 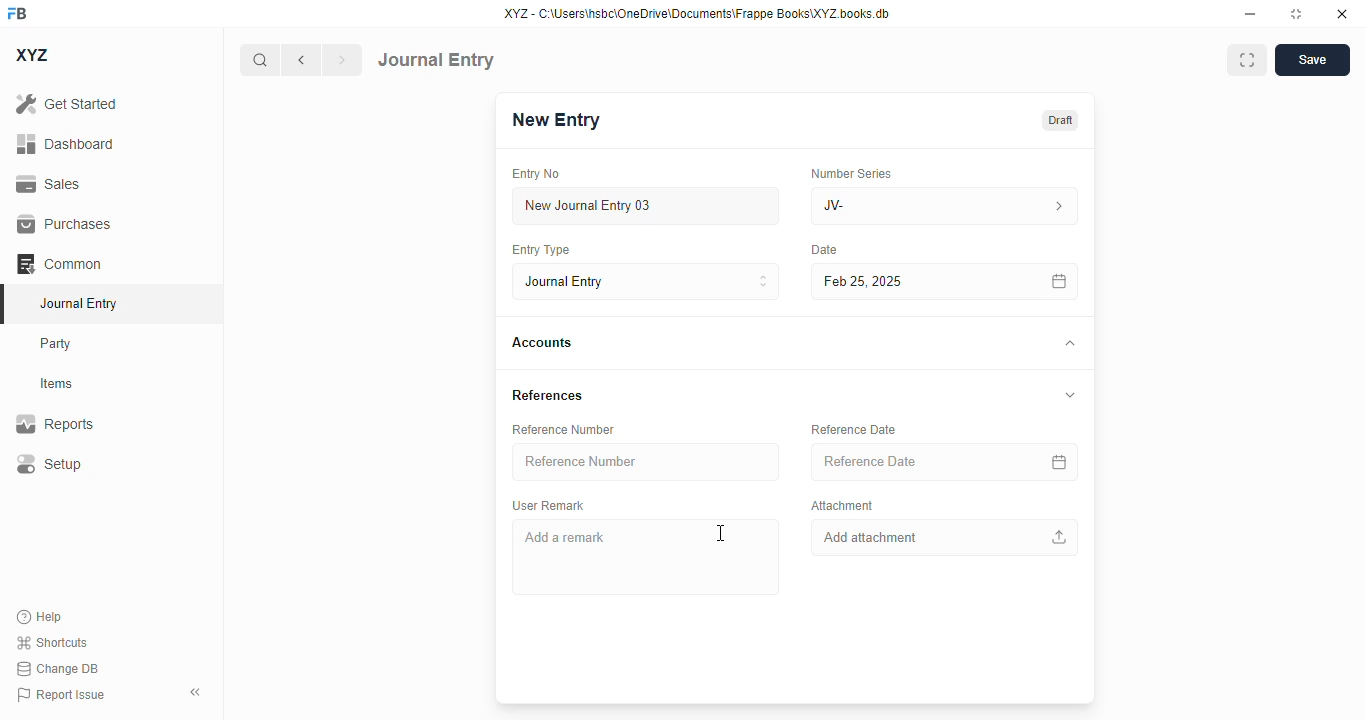 What do you see at coordinates (536, 174) in the screenshot?
I see `entry no` at bounding box center [536, 174].